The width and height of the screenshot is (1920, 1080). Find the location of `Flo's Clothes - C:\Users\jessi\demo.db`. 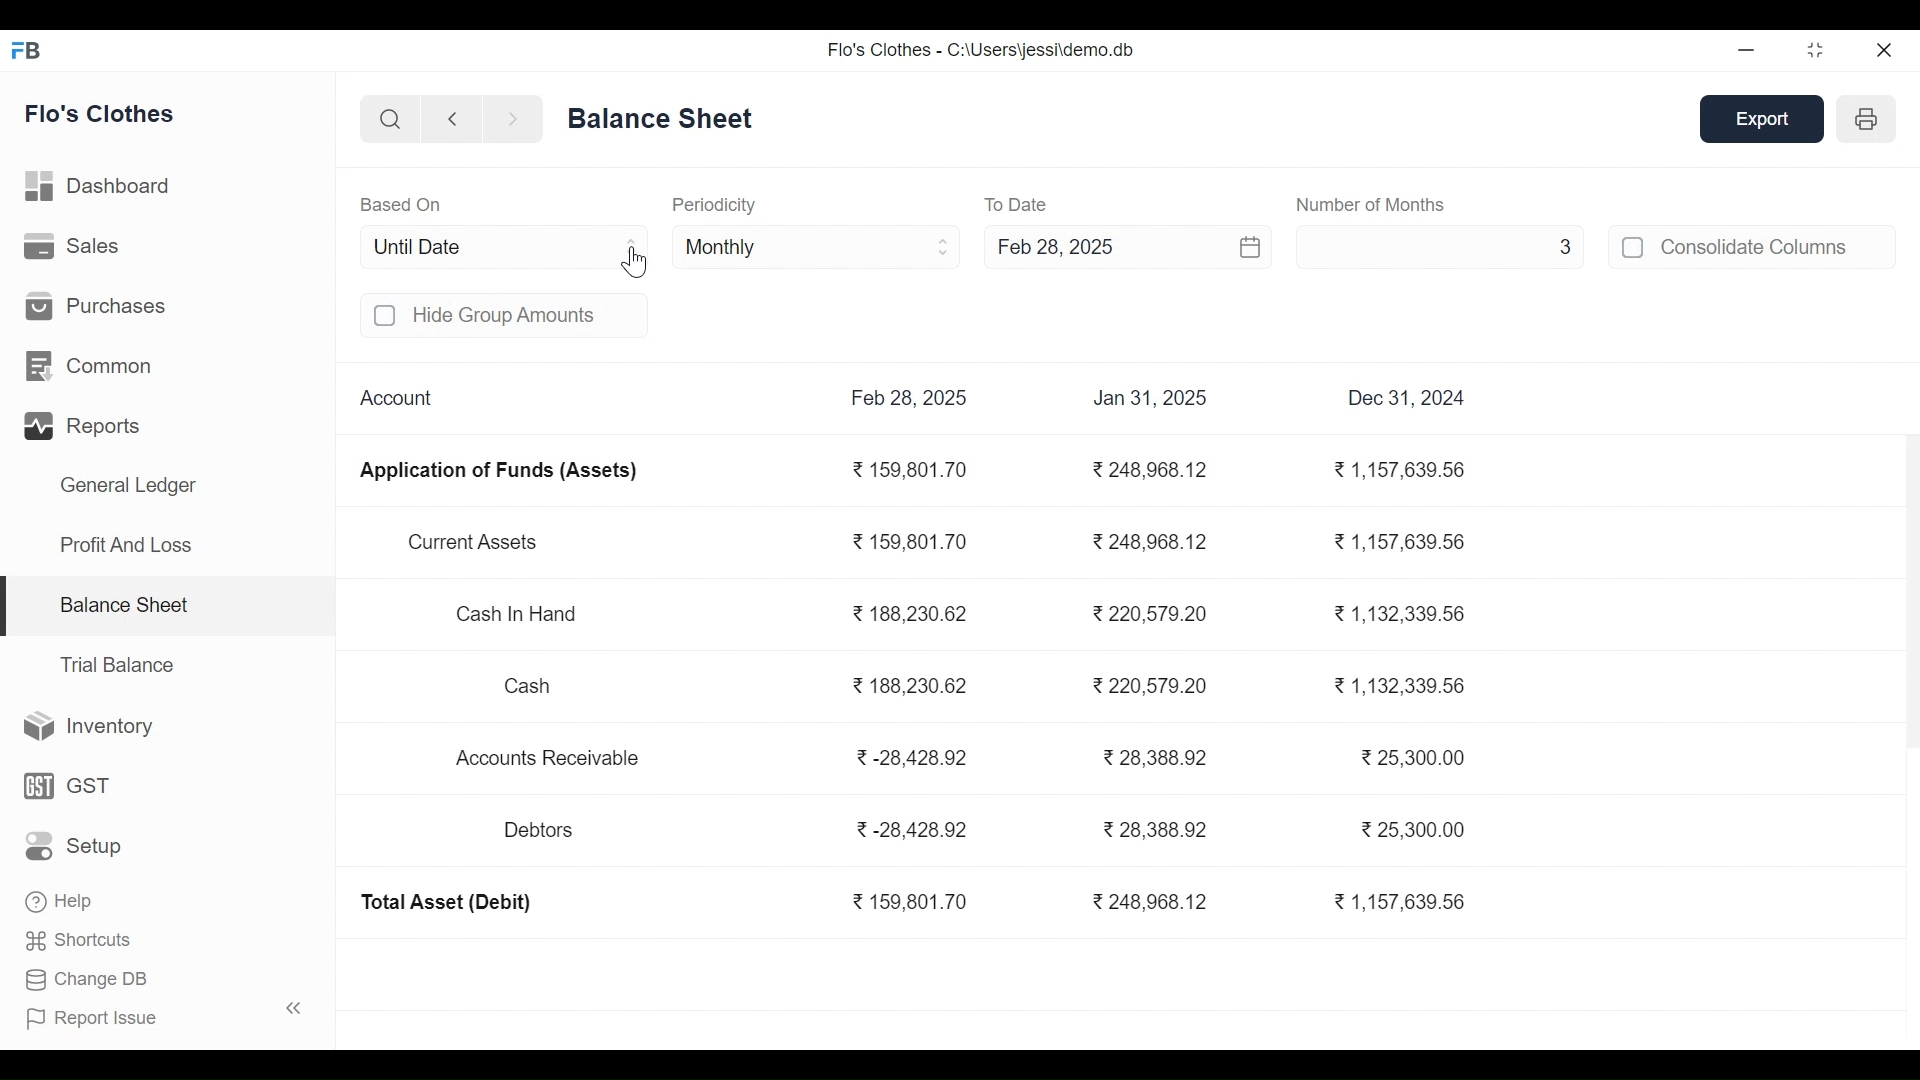

Flo's Clothes - C:\Users\jessi\demo.db is located at coordinates (980, 50).